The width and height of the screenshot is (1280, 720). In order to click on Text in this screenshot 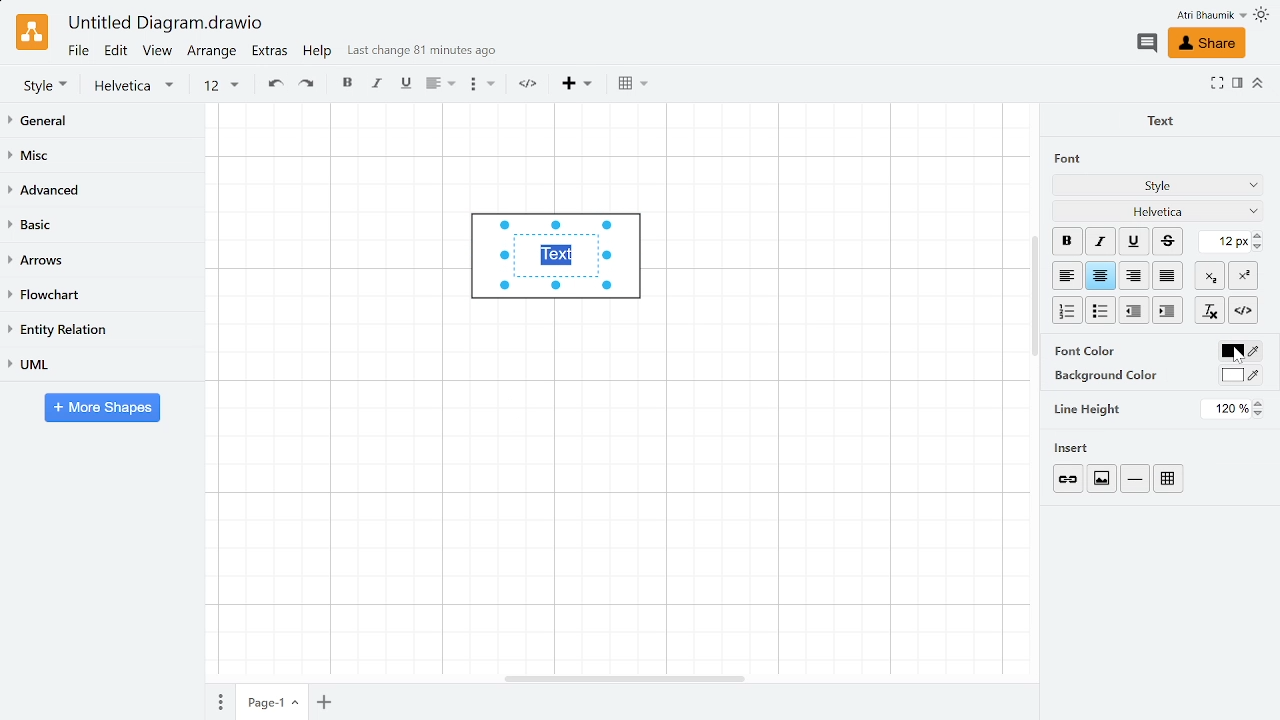, I will do `click(1156, 119)`.